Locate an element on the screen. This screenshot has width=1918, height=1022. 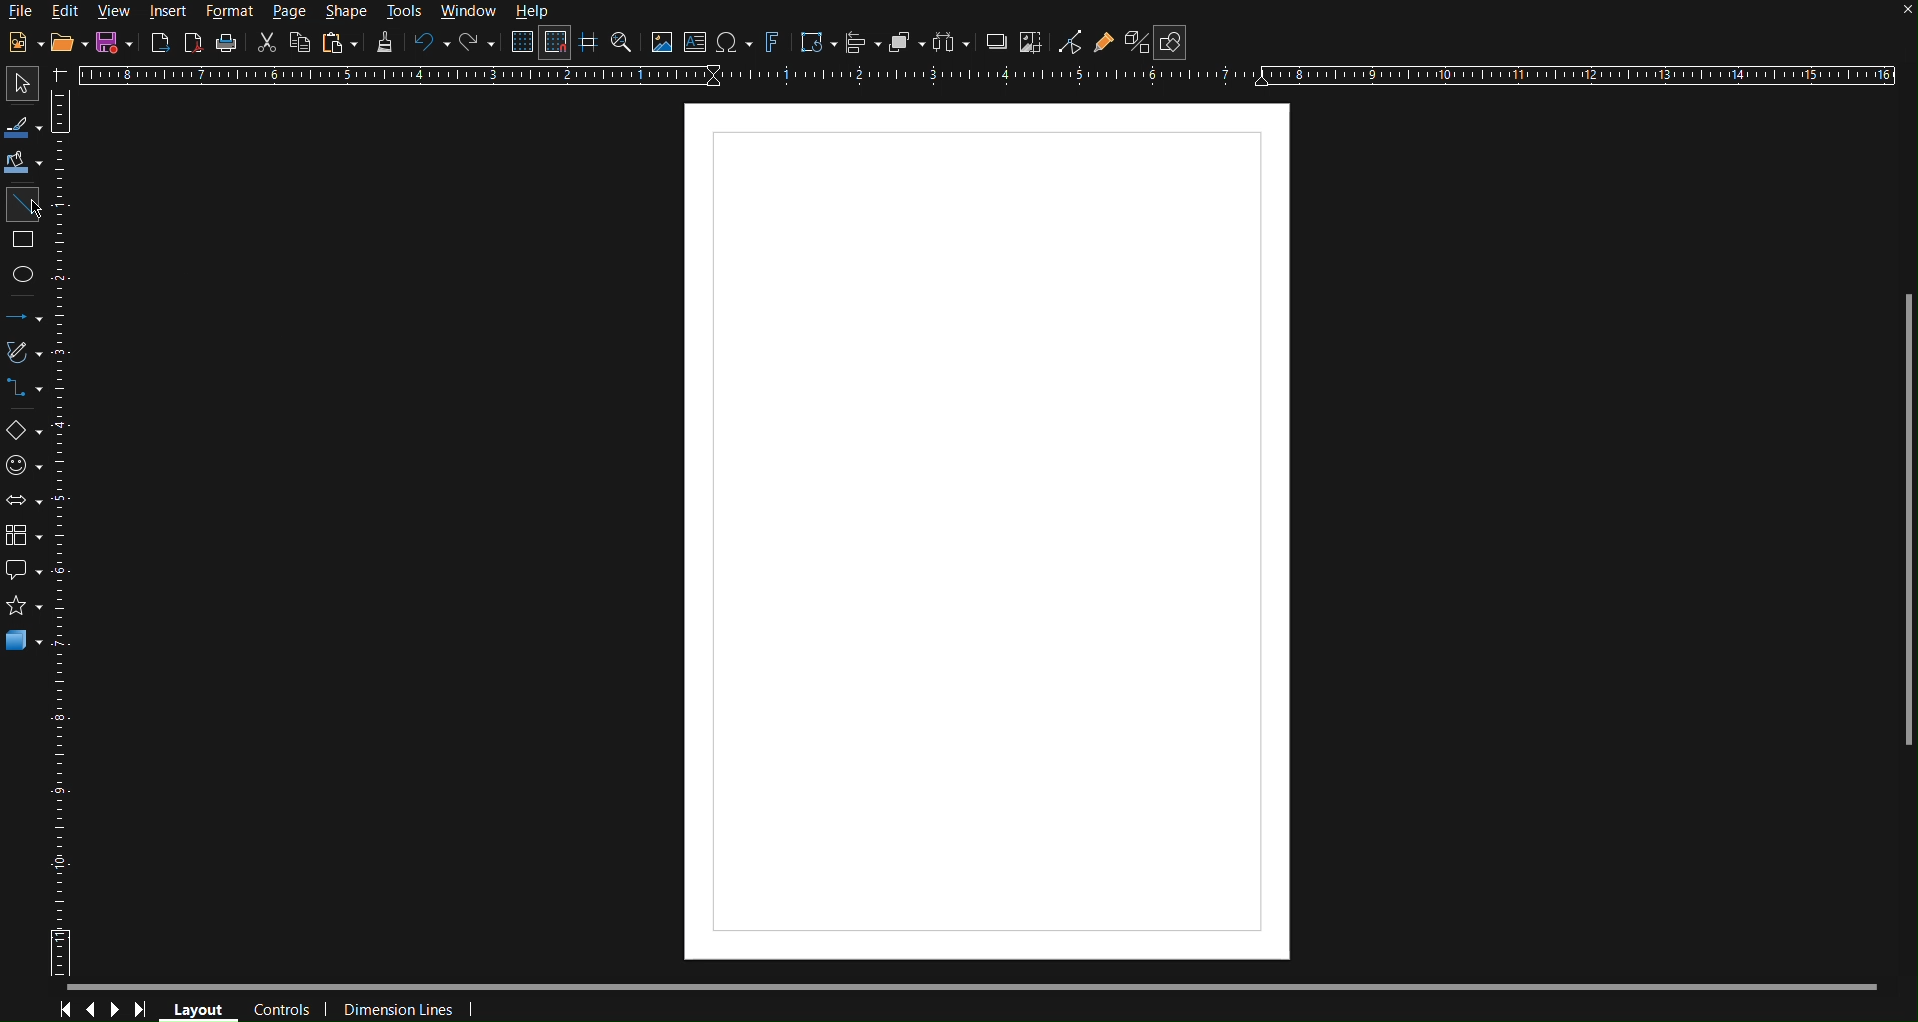
Select is located at coordinates (24, 85).